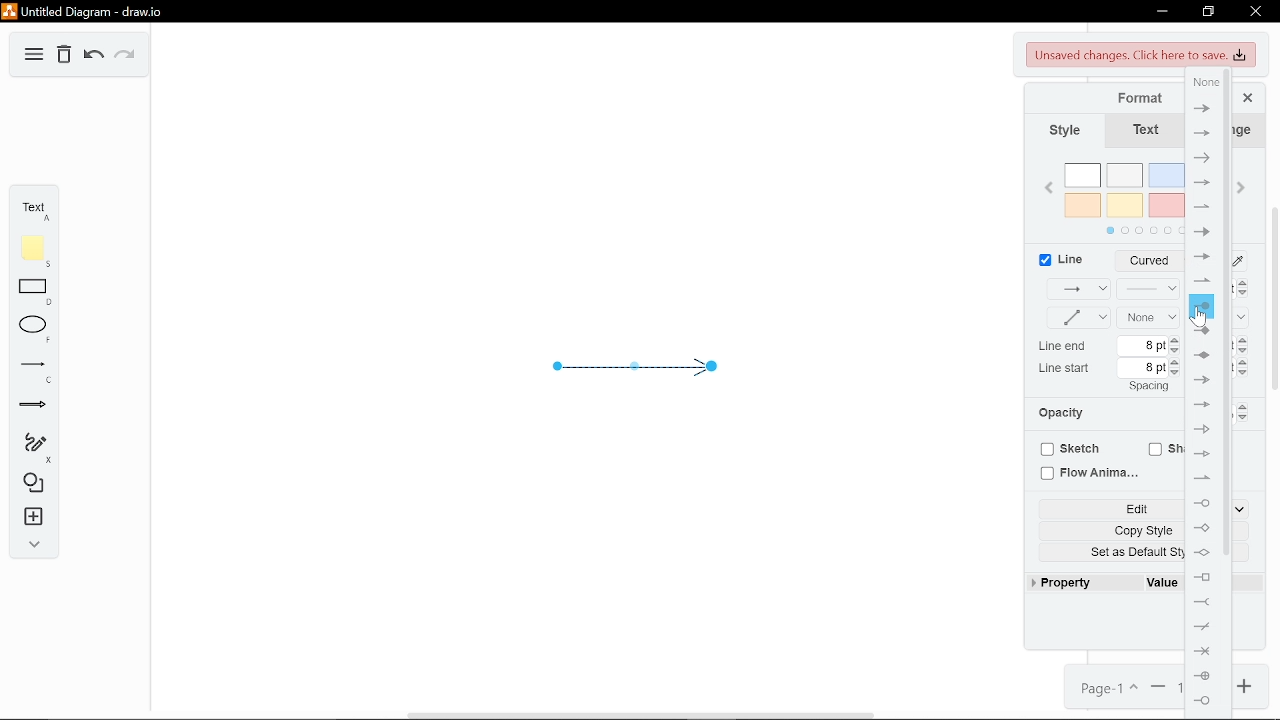 The height and width of the screenshot is (720, 1280). What do you see at coordinates (32, 249) in the screenshot?
I see `Note` at bounding box center [32, 249].